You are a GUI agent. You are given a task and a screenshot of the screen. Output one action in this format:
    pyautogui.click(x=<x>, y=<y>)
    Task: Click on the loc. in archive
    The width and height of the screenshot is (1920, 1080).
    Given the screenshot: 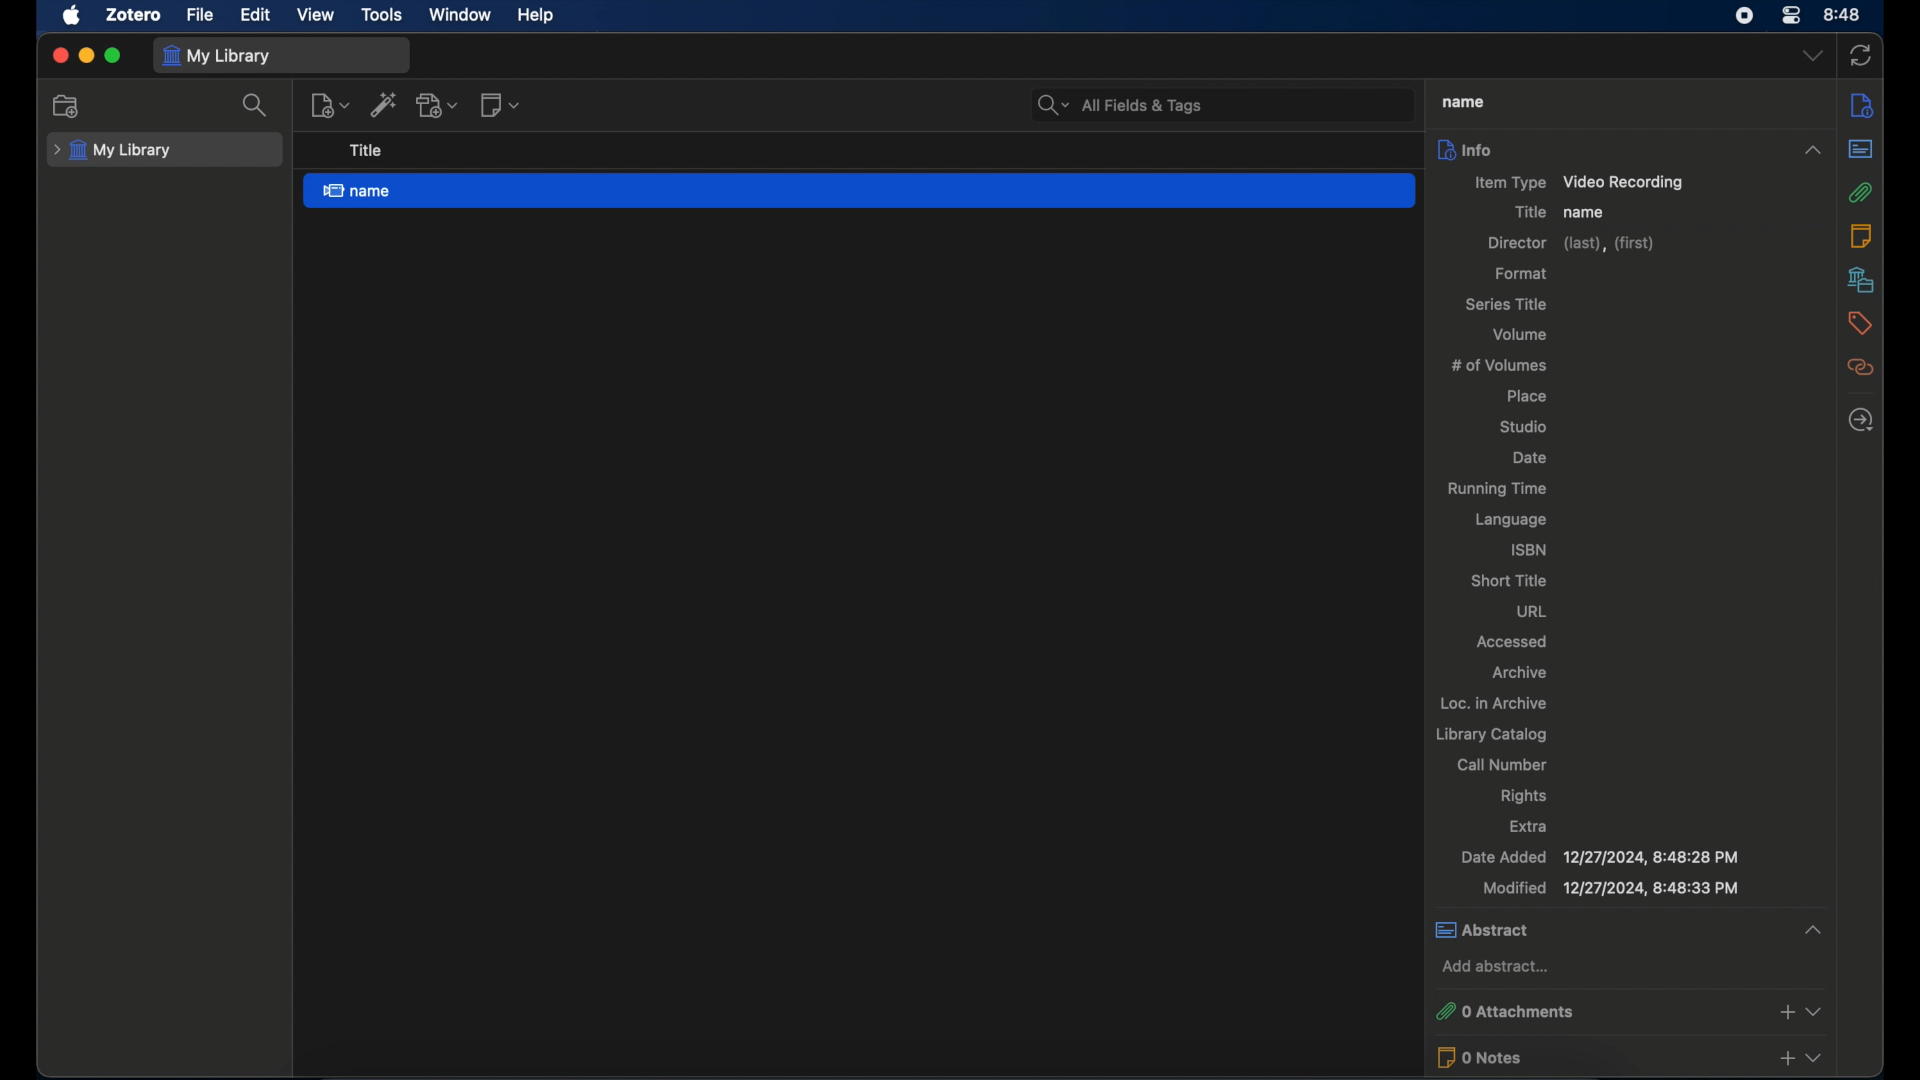 What is the action you would take?
    pyautogui.click(x=1494, y=702)
    